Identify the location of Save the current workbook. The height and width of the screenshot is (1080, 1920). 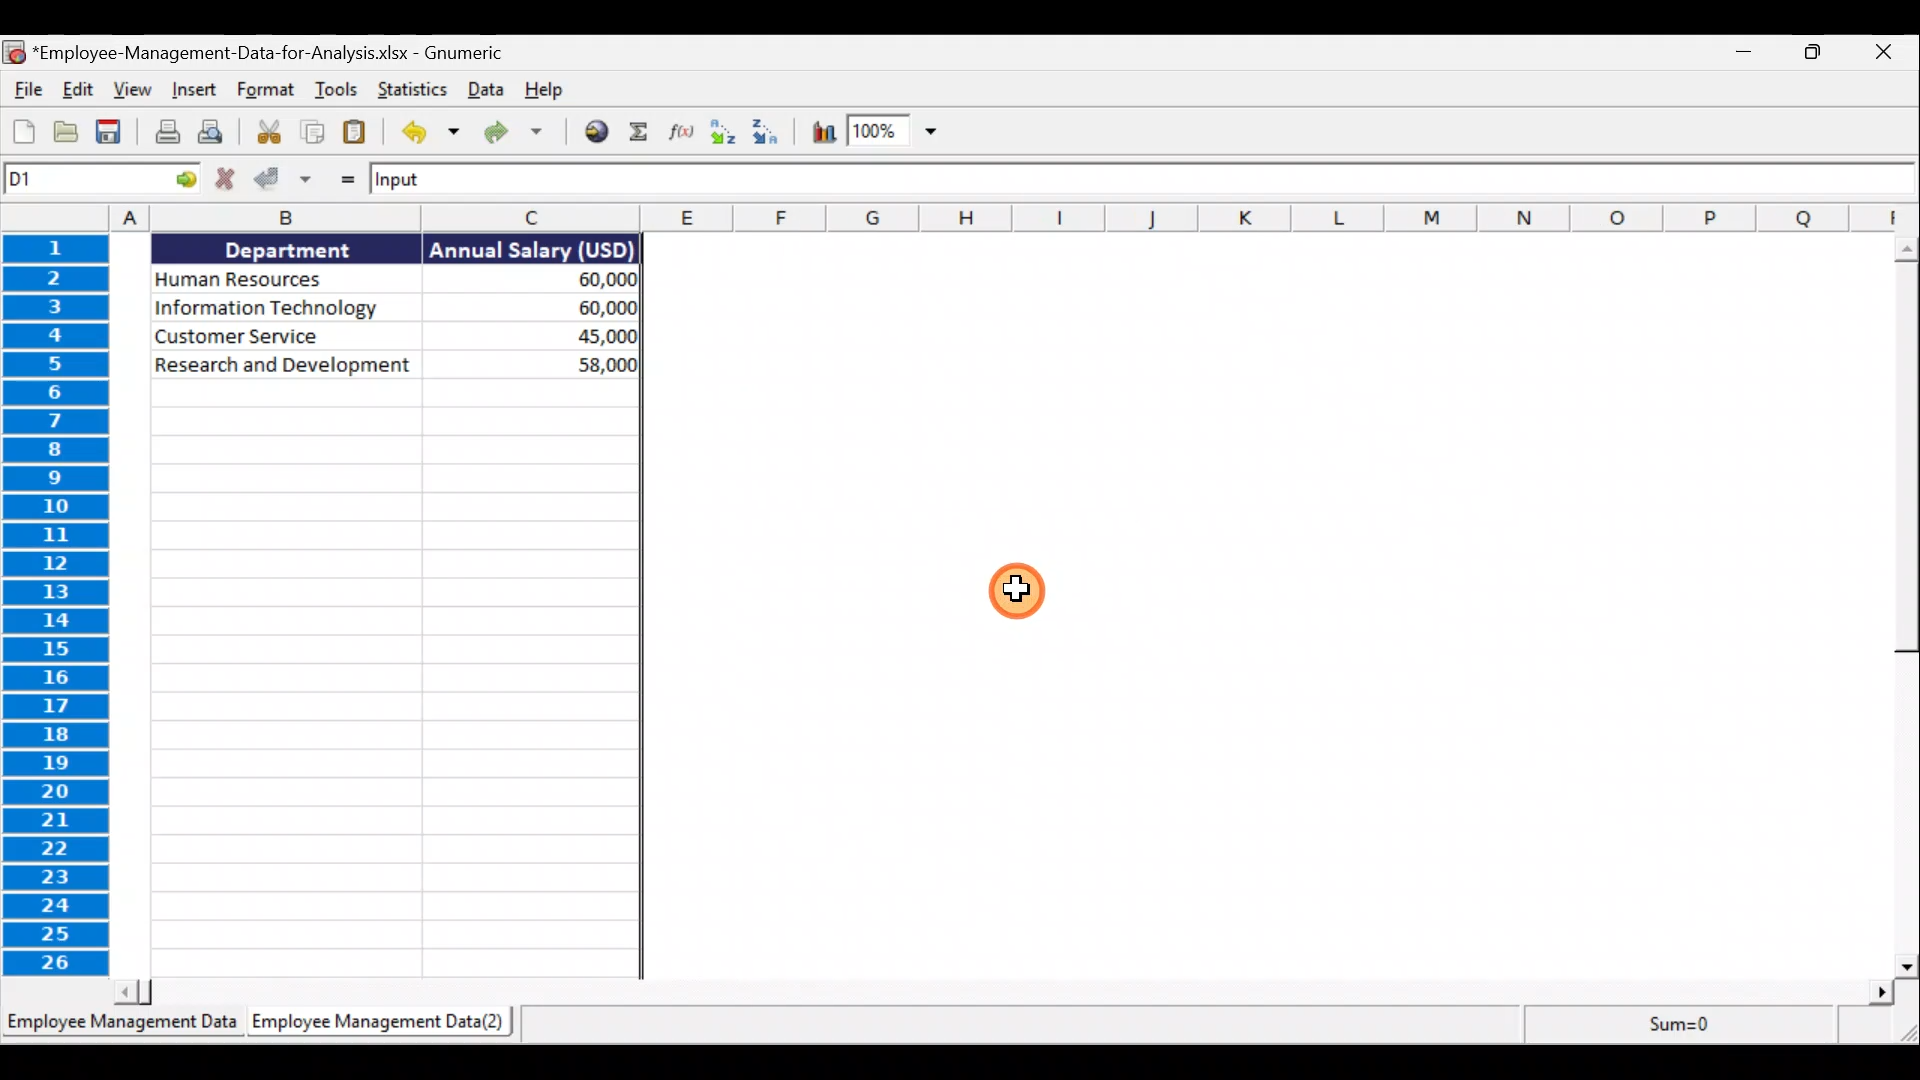
(111, 130).